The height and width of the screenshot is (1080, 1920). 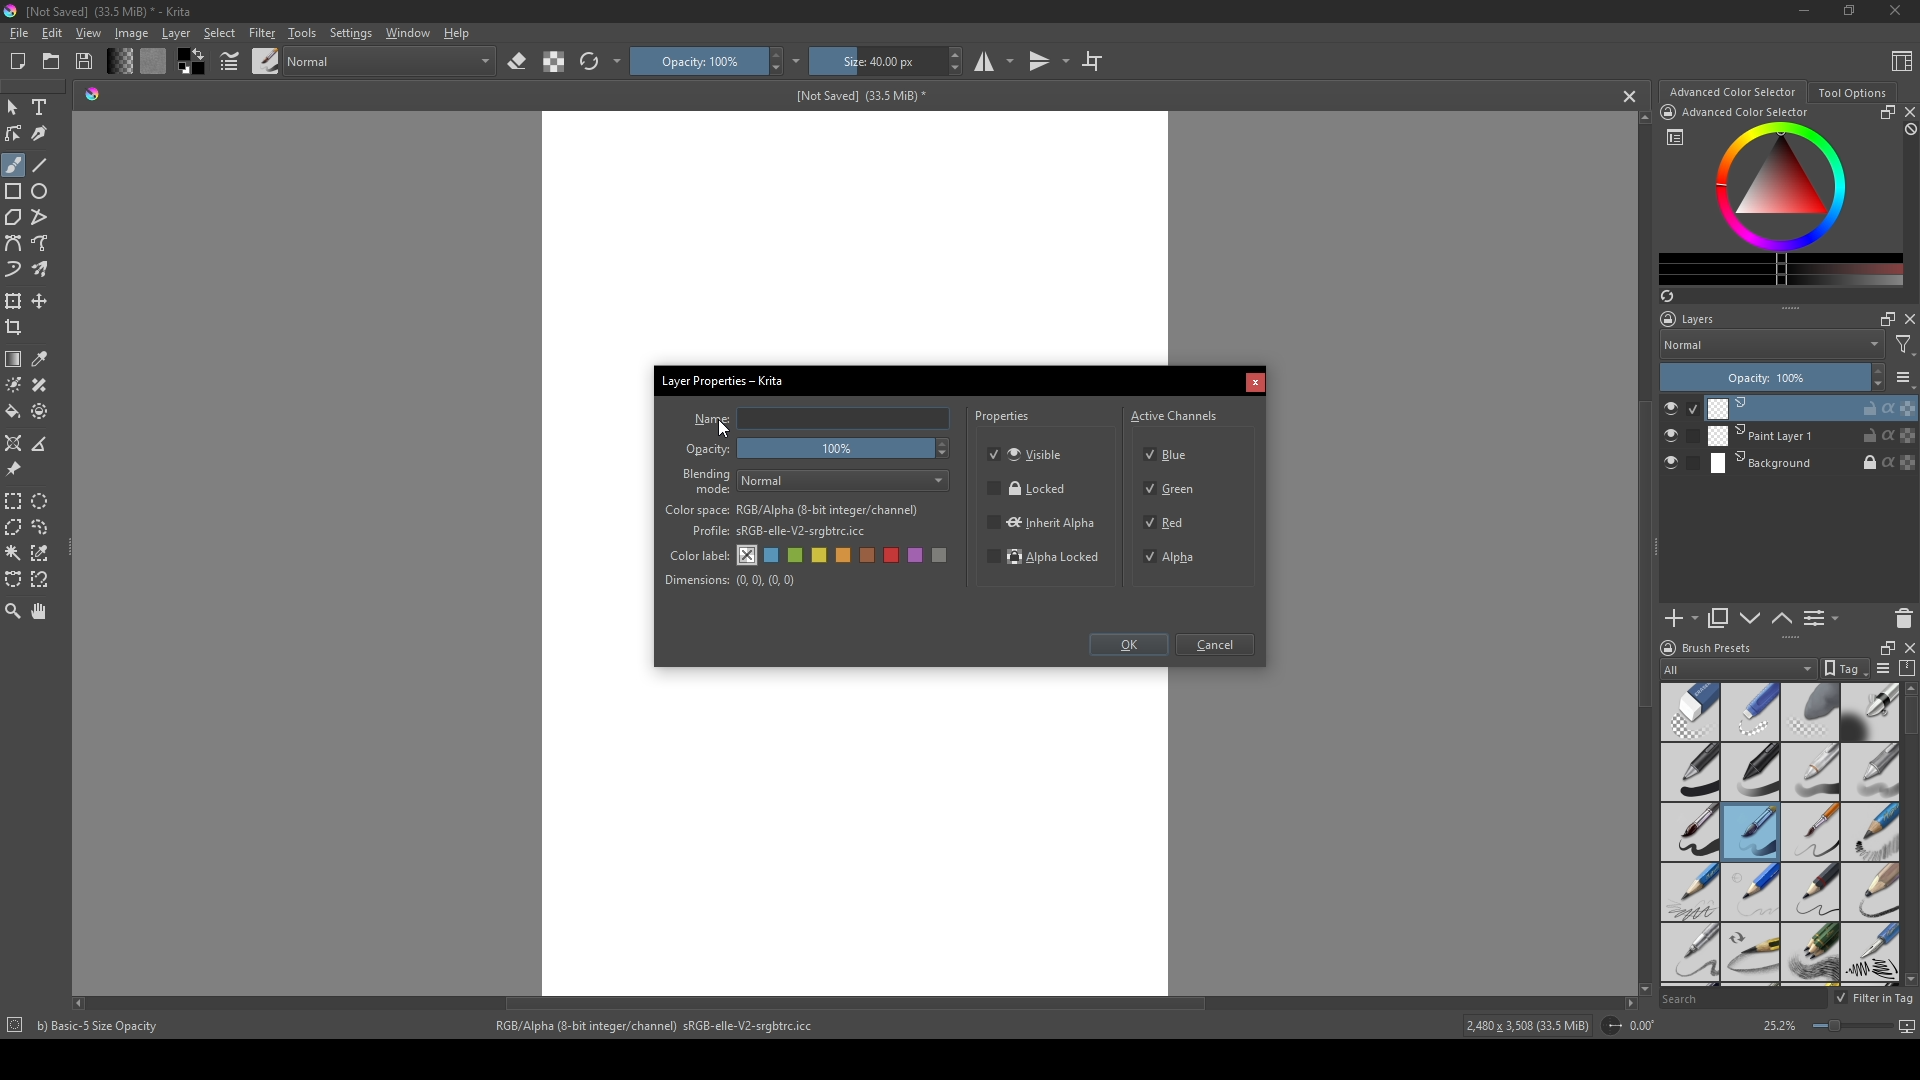 What do you see at coordinates (1648, 1026) in the screenshot?
I see `0.00` at bounding box center [1648, 1026].